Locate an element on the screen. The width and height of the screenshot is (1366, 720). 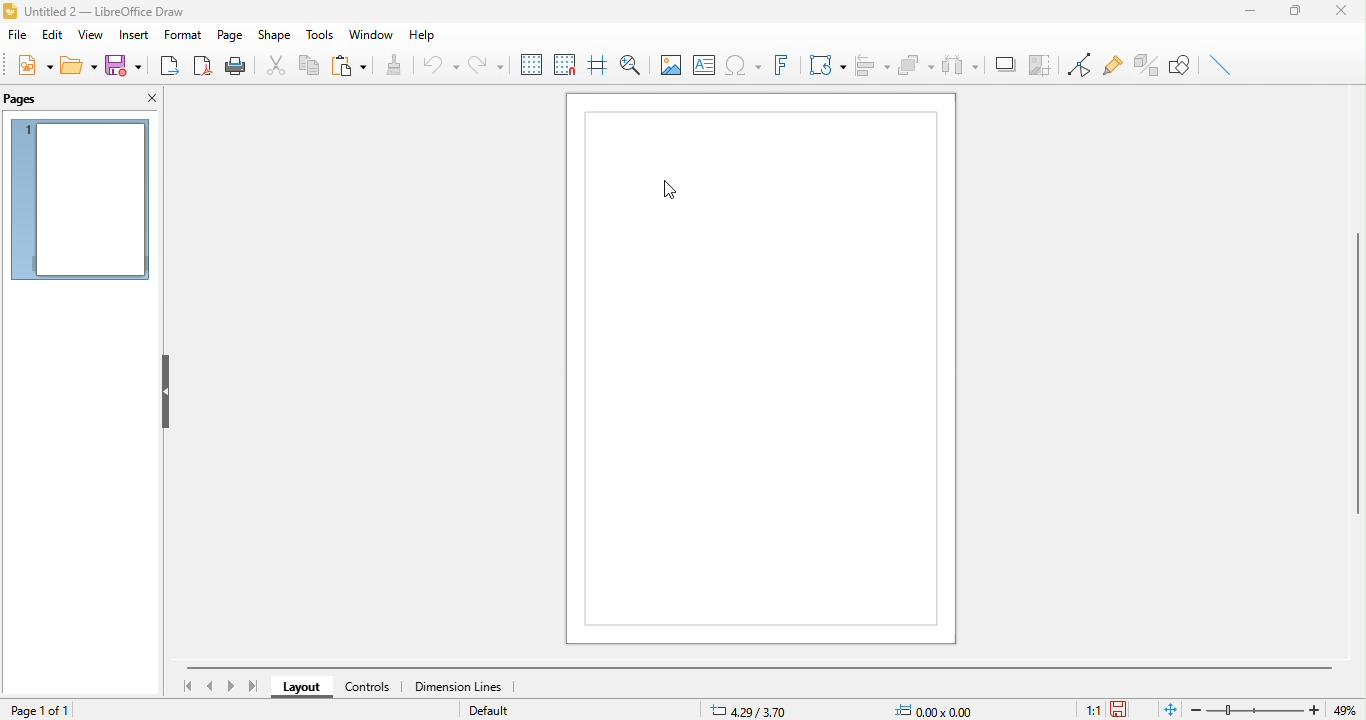
help is located at coordinates (428, 34).